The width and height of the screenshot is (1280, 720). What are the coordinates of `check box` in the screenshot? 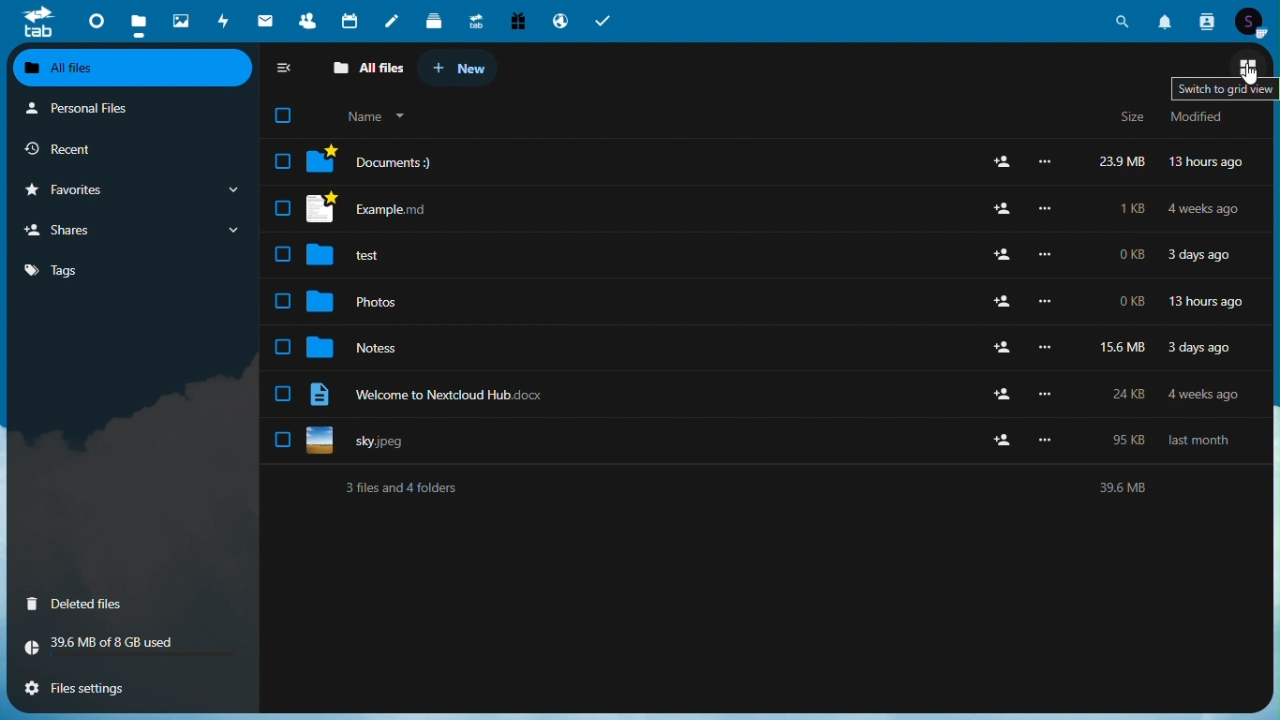 It's located at (283, 161).